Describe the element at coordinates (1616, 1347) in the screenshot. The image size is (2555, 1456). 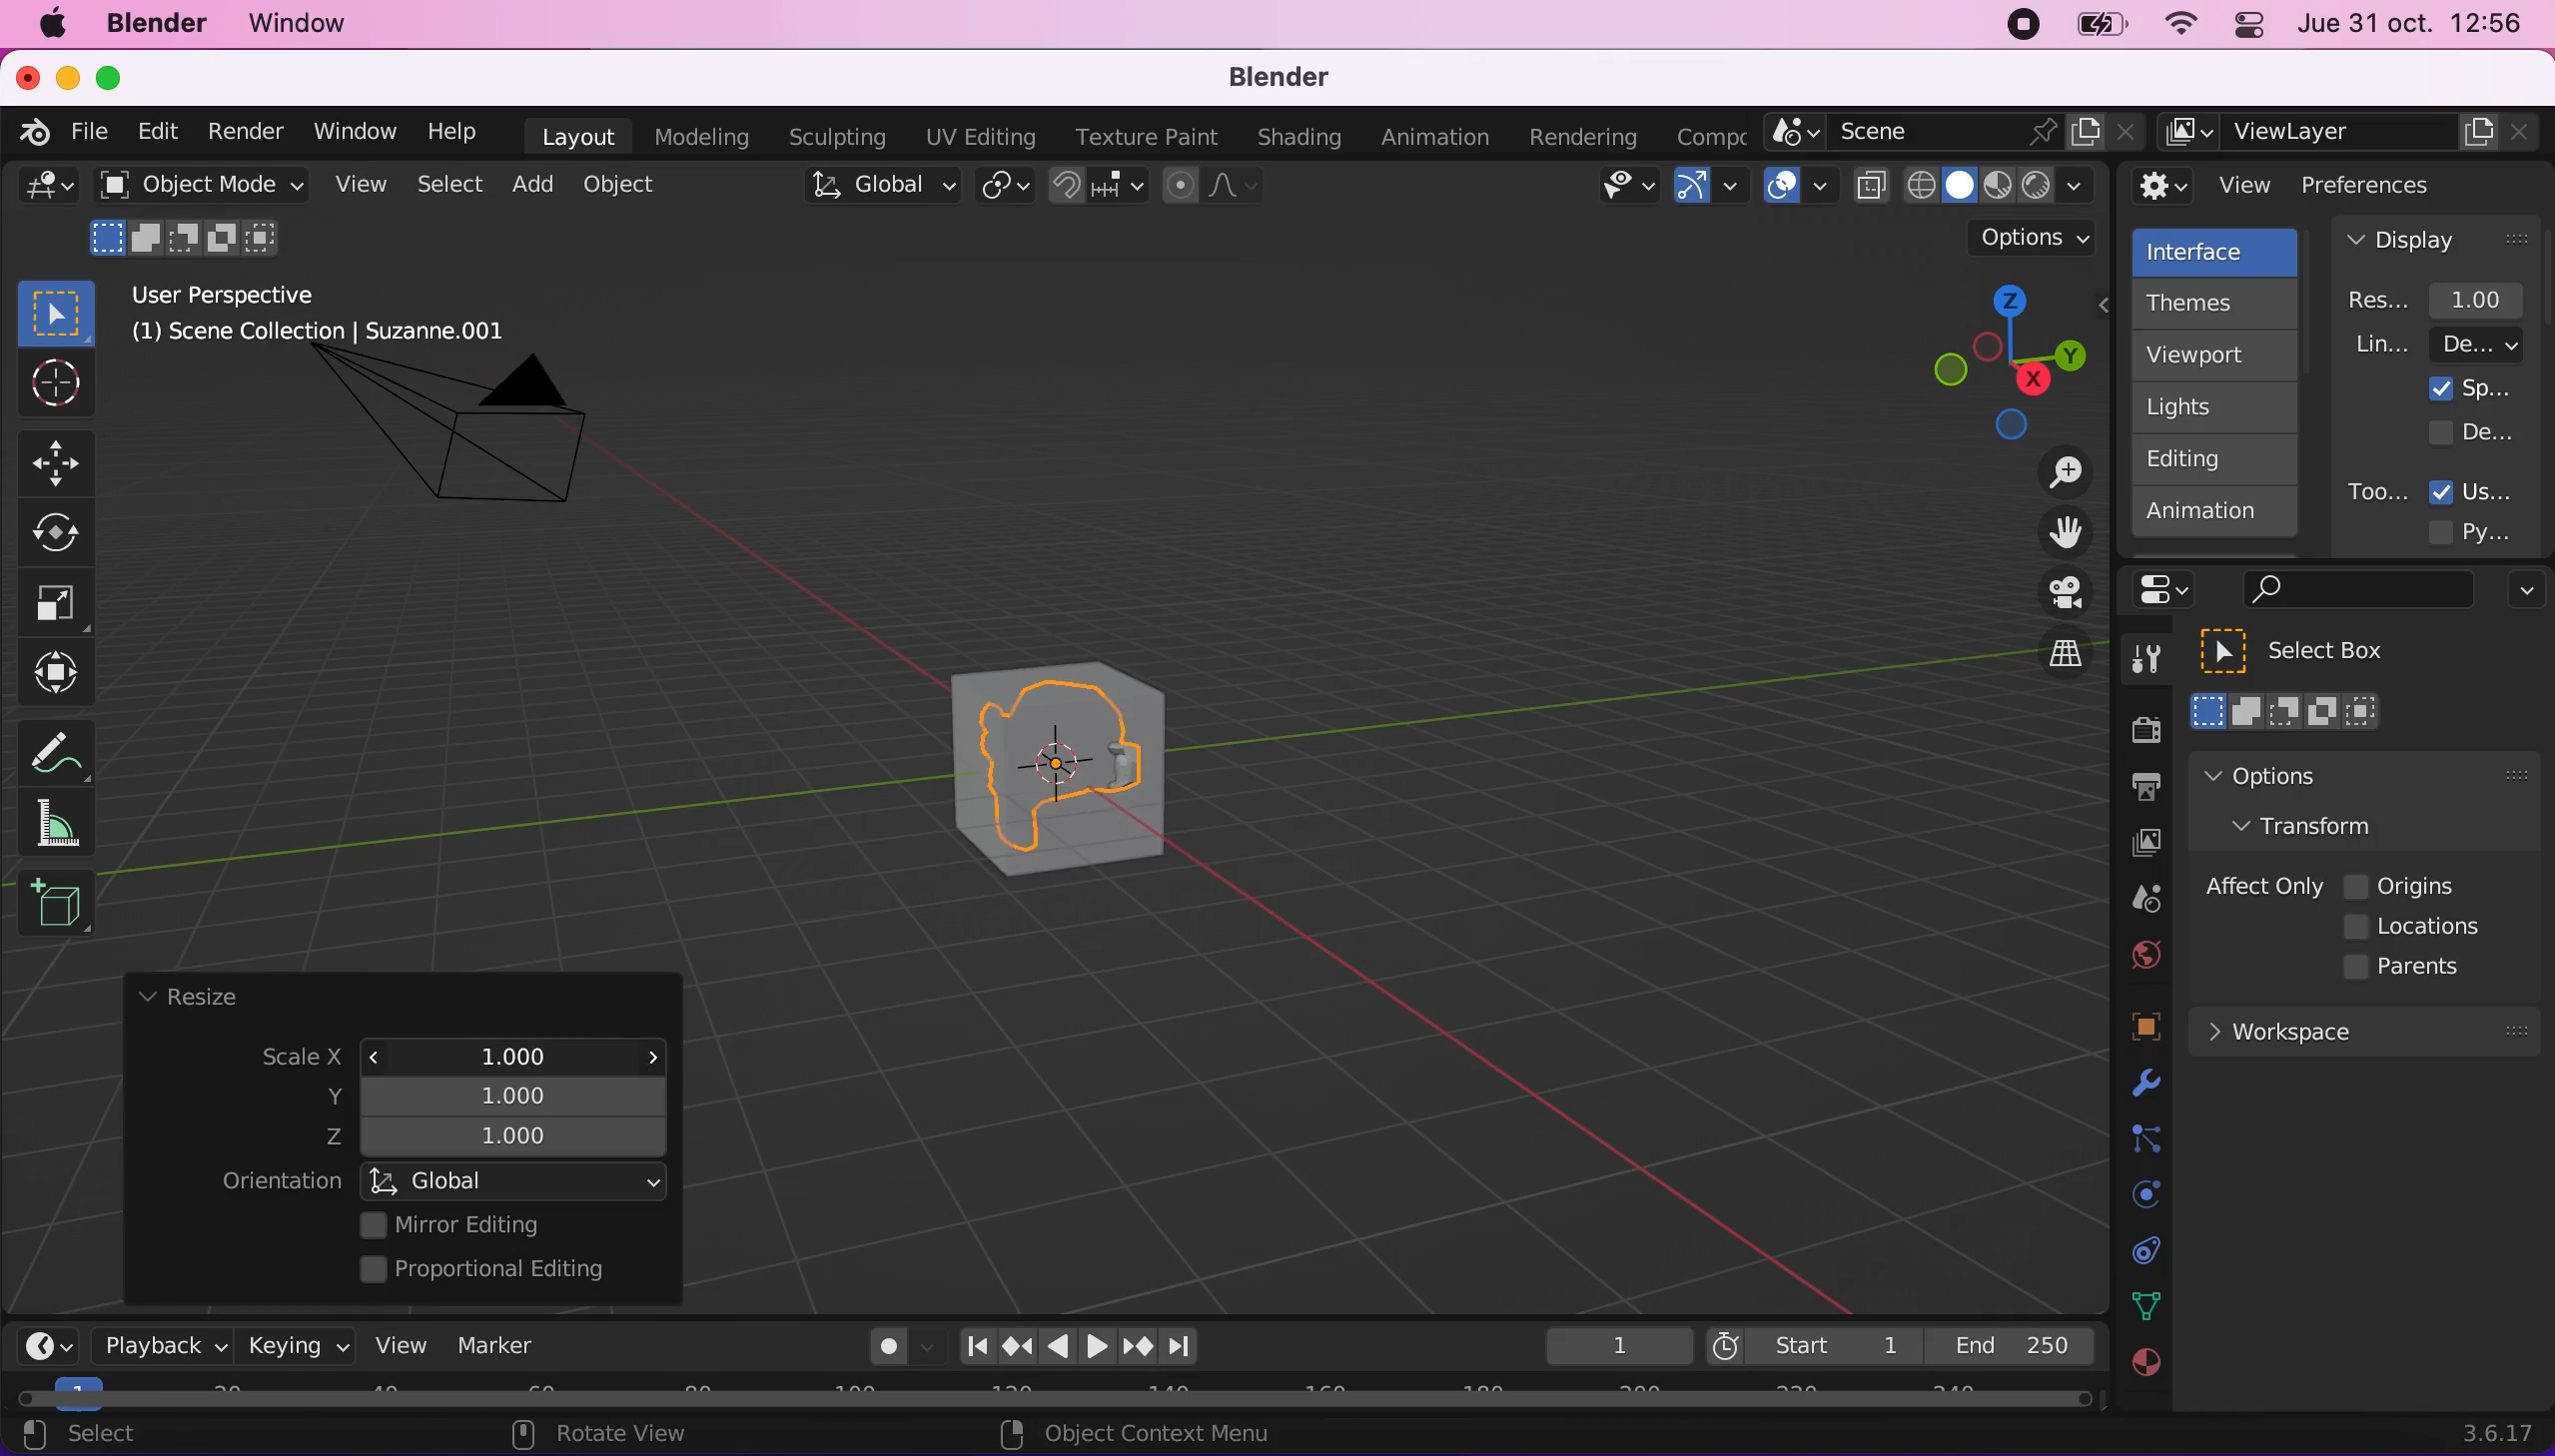
I see `keyframe` at that location.